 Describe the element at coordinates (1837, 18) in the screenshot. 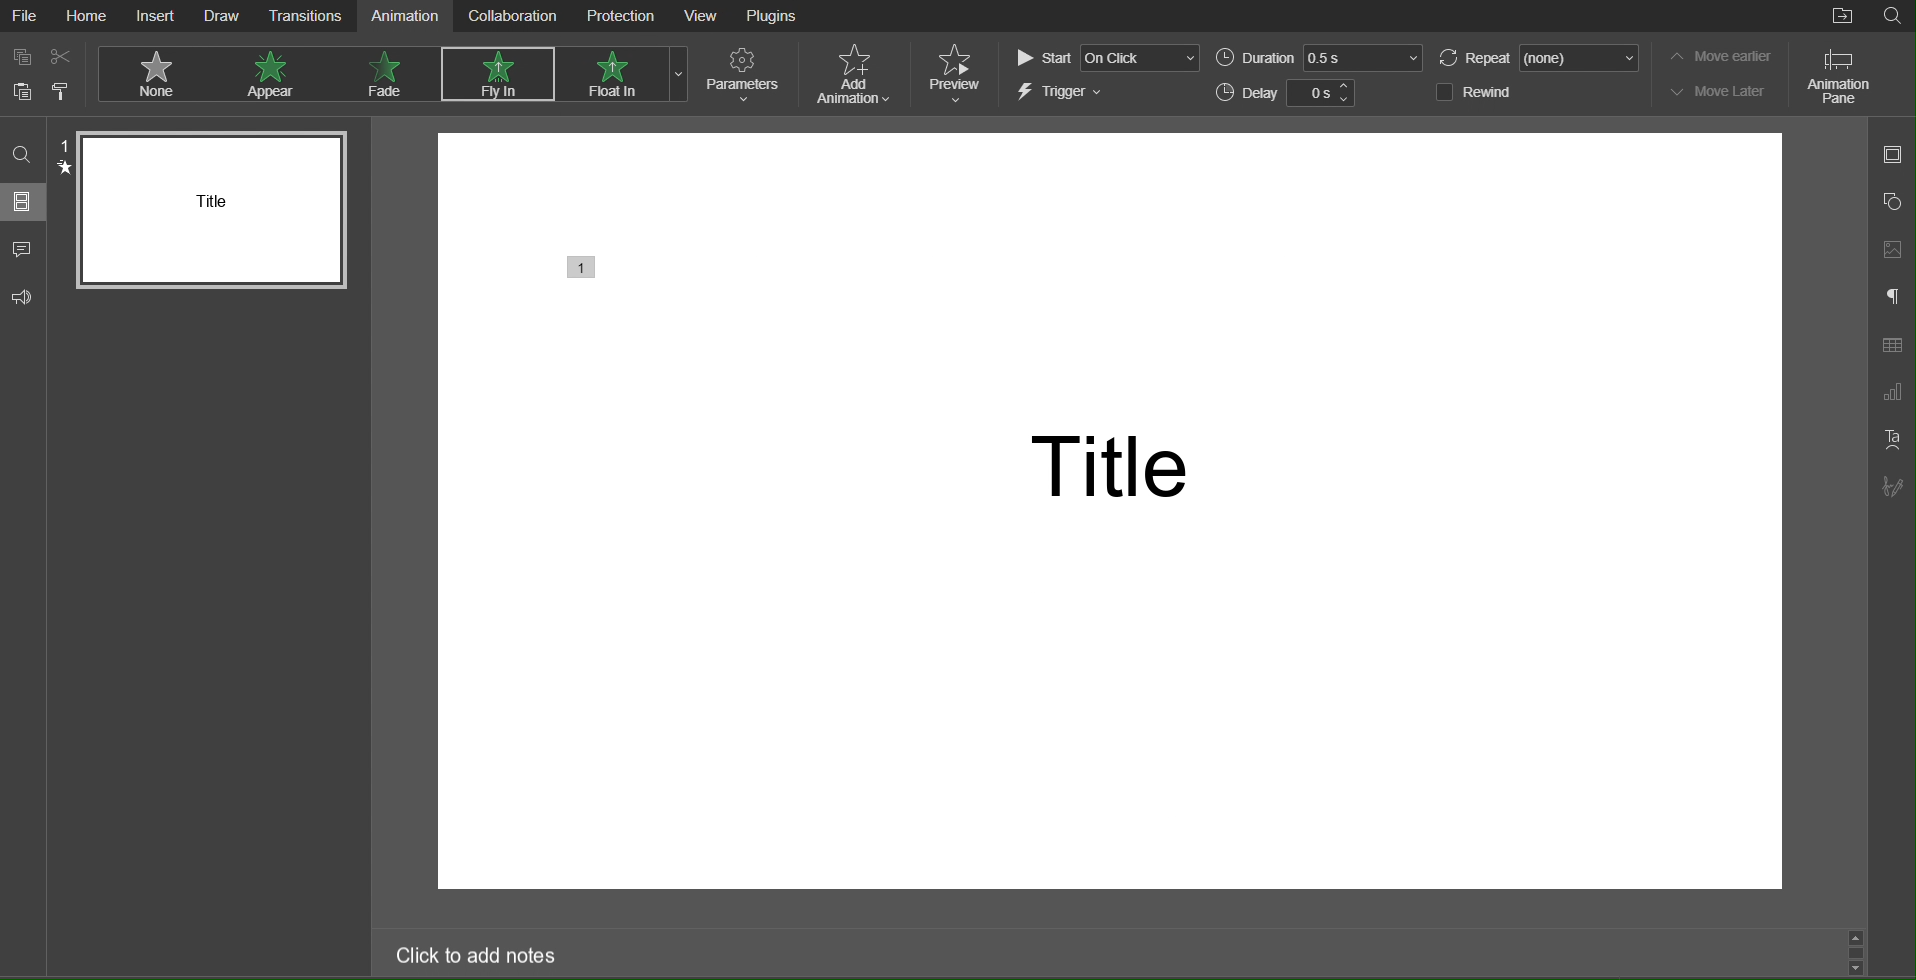

I see `Open File Location` at that location.